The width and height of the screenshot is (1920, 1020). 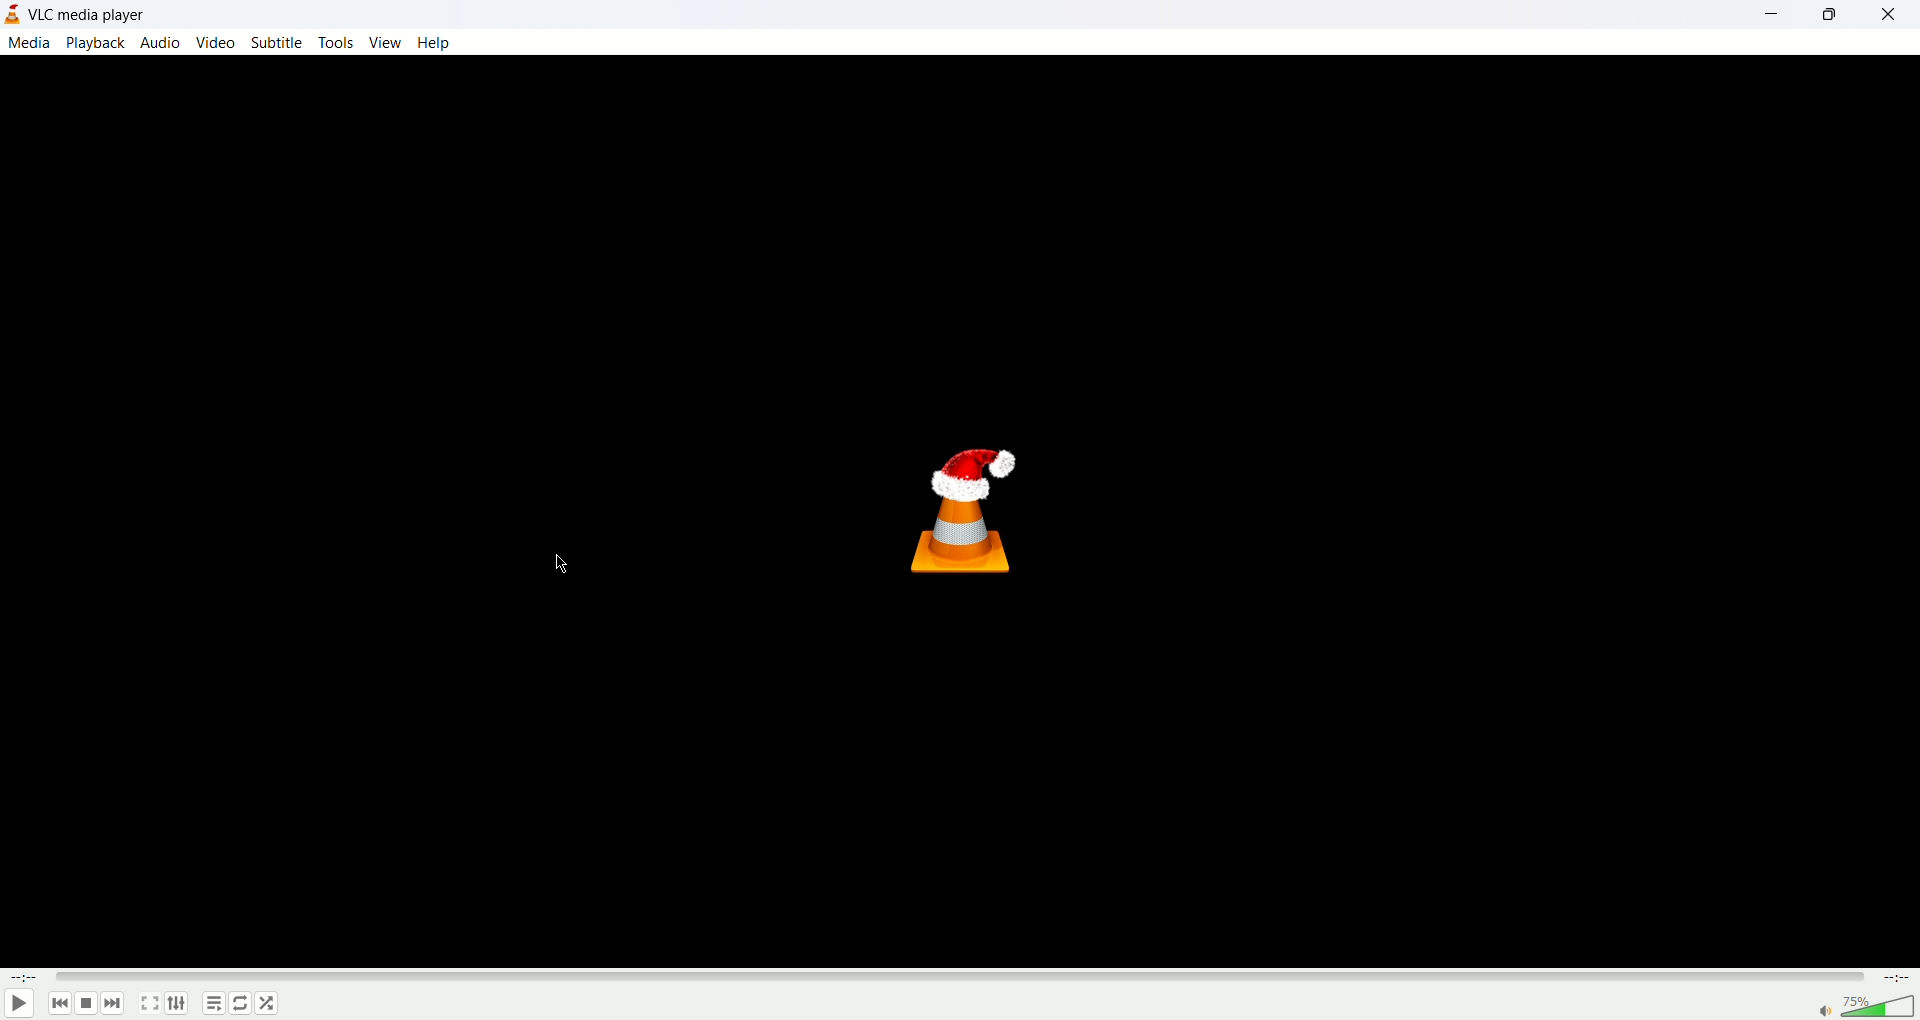 I want to click on elapsed time, so click(x=23, y=978).